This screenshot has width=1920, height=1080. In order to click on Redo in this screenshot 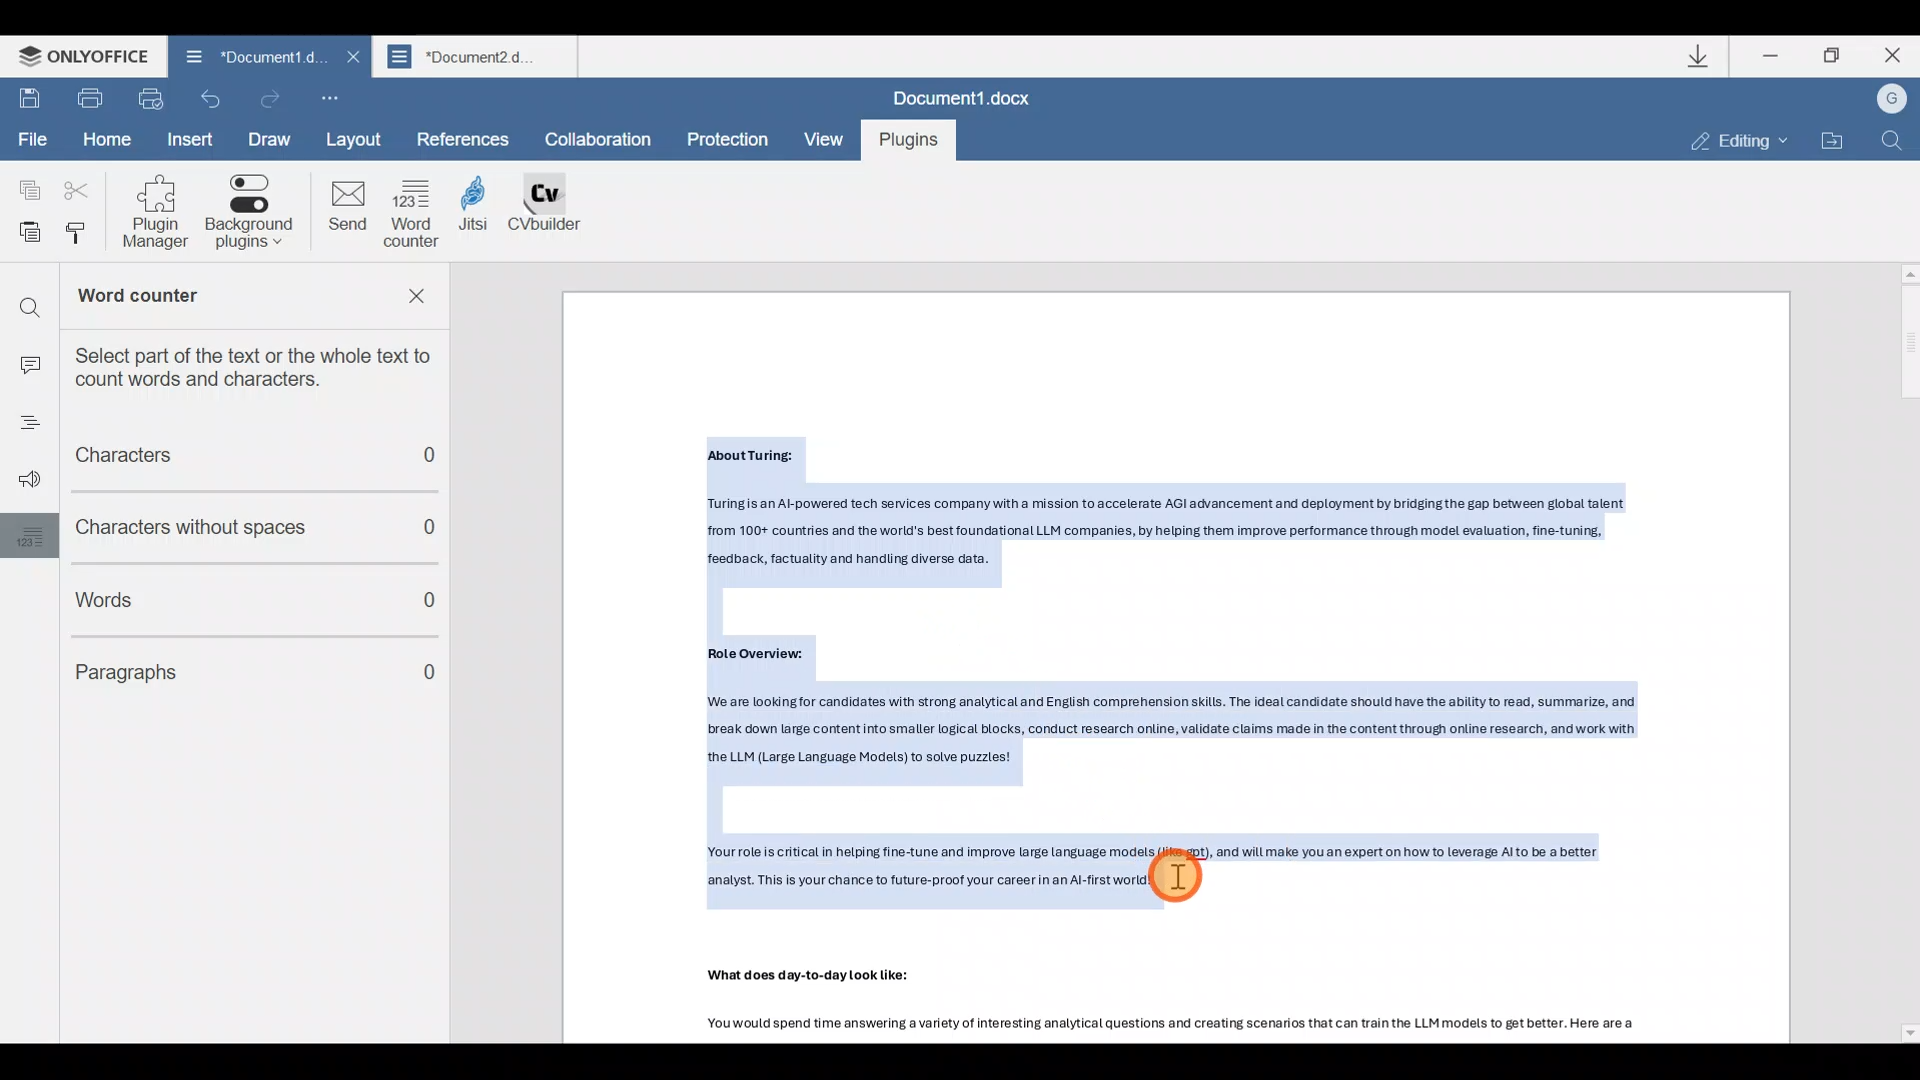, I will do `click(272, 96)`.